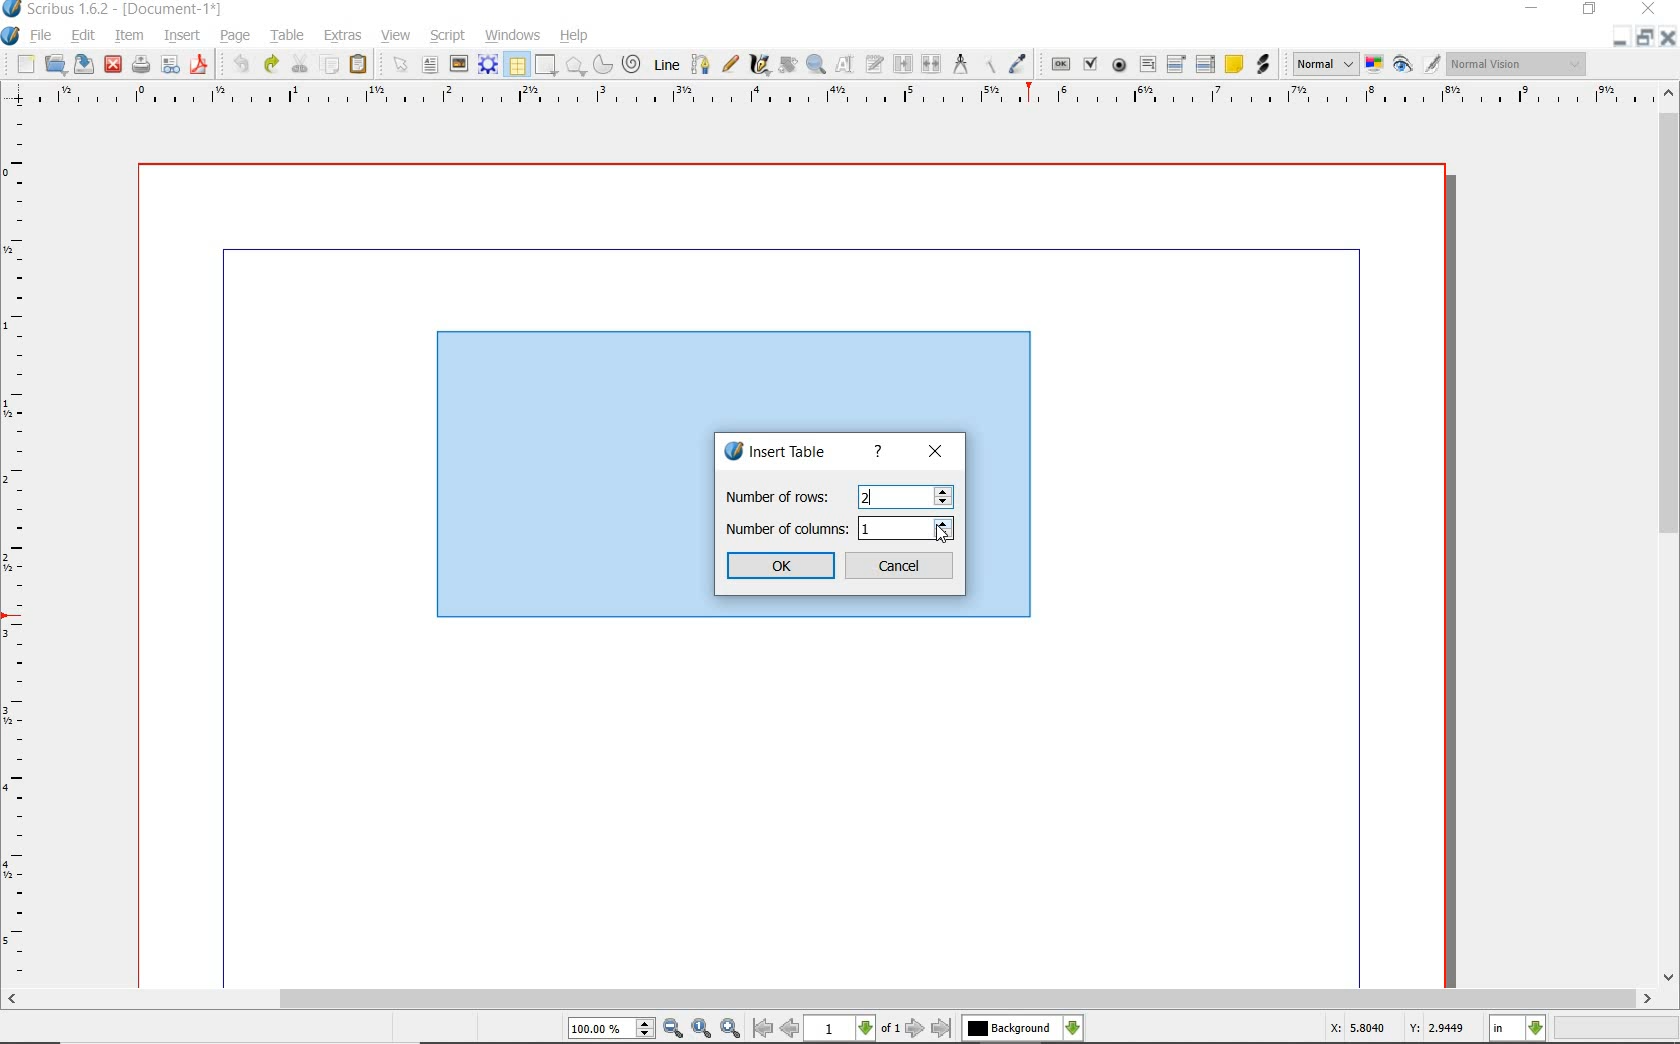 The image size is (1680, 1044). Describe the element at coordinates (845, 65) in the screenshot. I see `edit contents of frame` at that location.